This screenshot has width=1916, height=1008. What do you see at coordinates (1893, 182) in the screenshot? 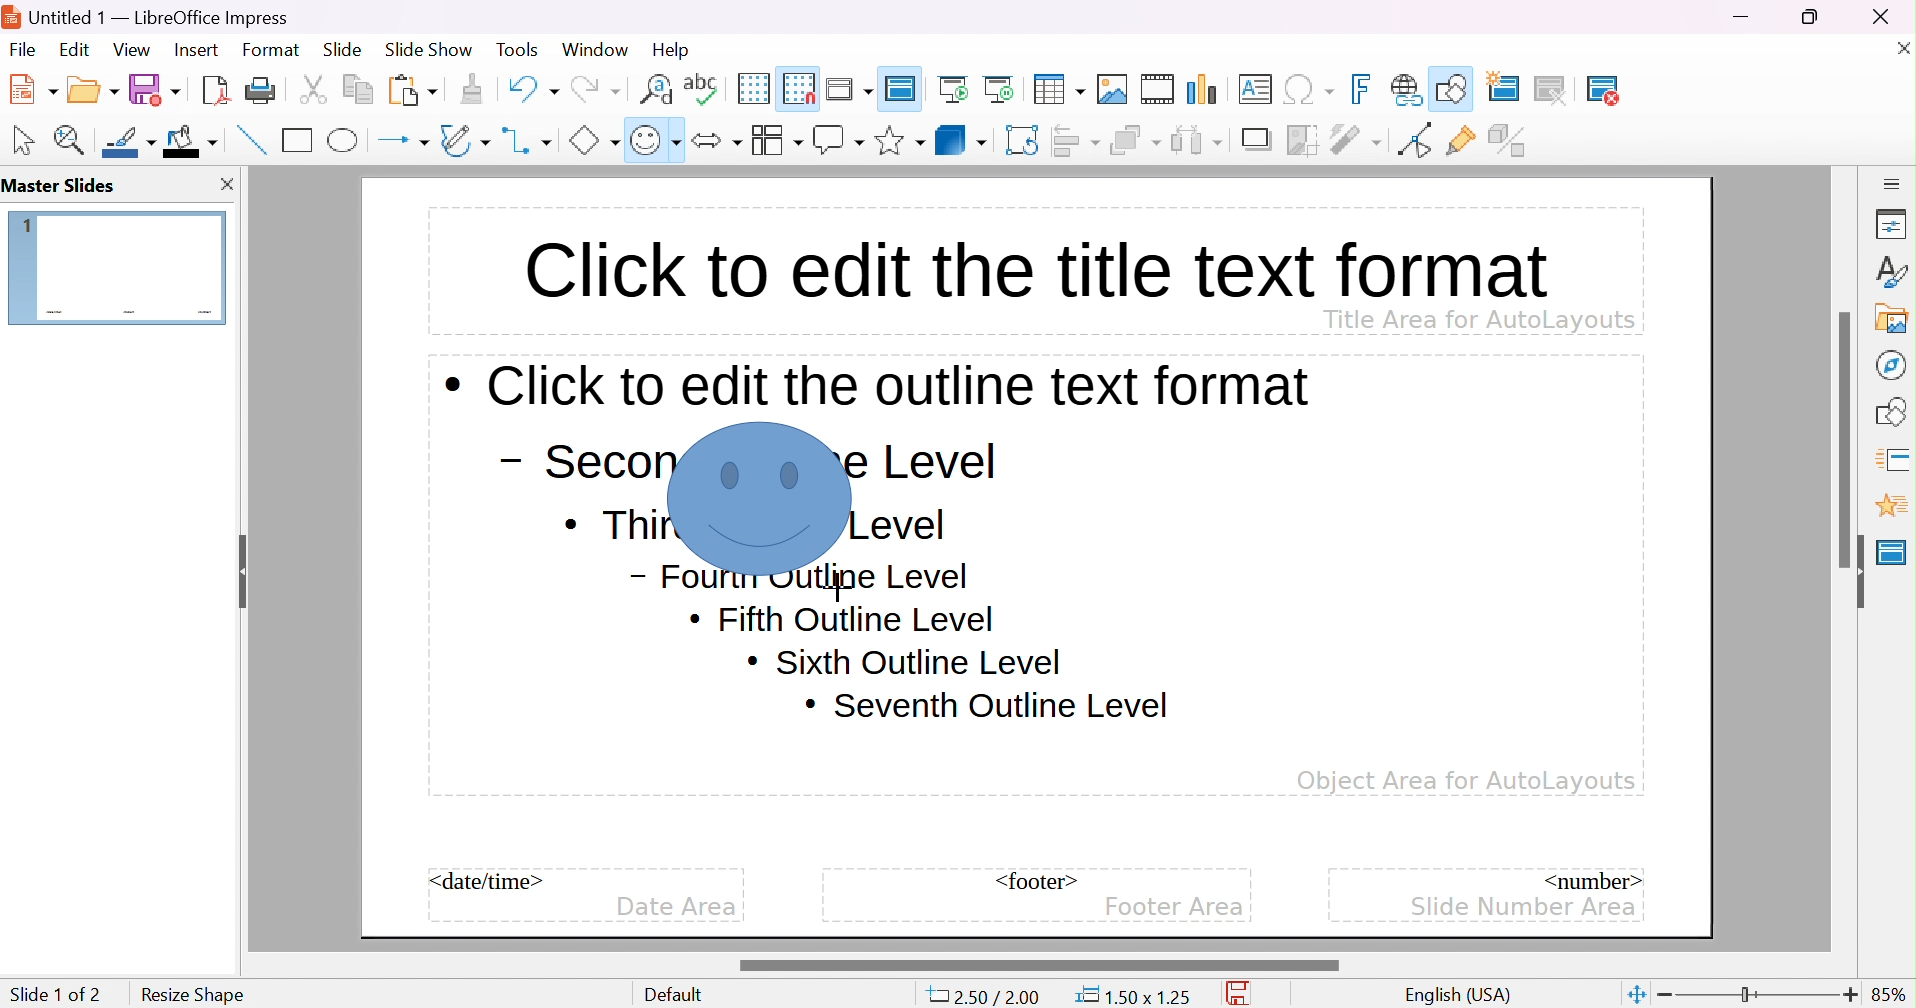
I see `sidebar settings` at bounding box center [1893, 182].